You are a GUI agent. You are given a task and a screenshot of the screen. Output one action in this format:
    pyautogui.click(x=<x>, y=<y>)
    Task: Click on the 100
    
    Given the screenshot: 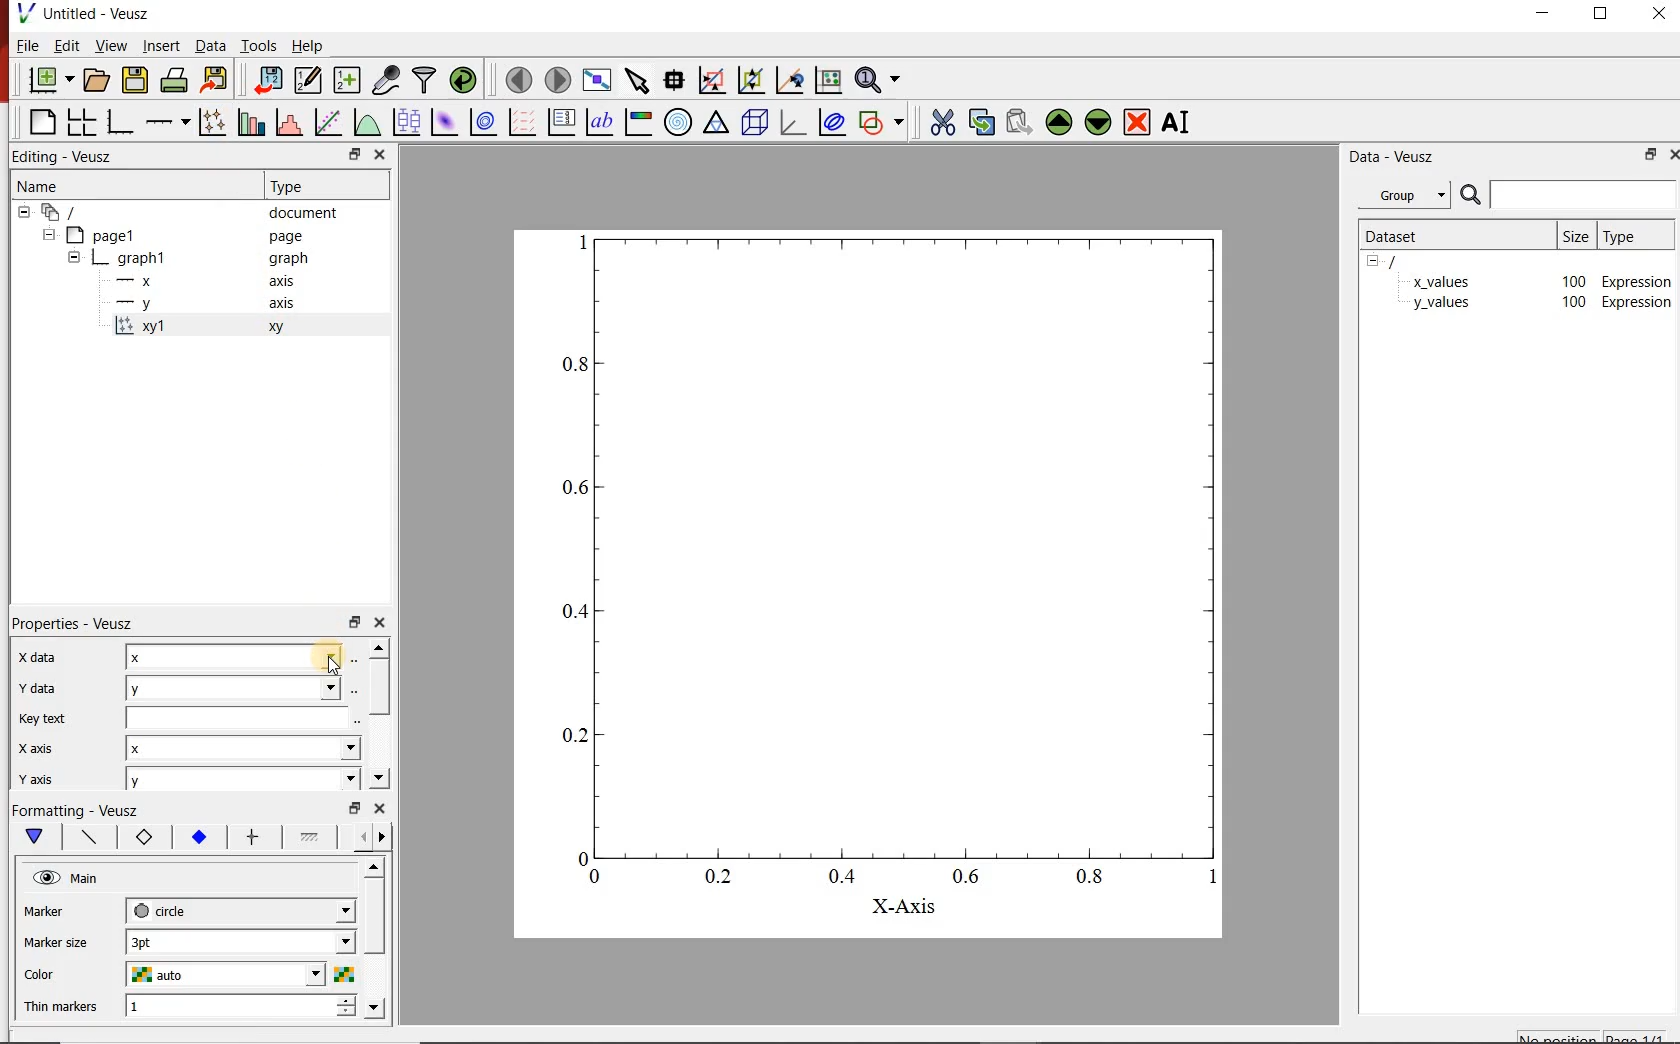 What is the action you would take?
    pyautogui.click(x=1573, y=280)
    